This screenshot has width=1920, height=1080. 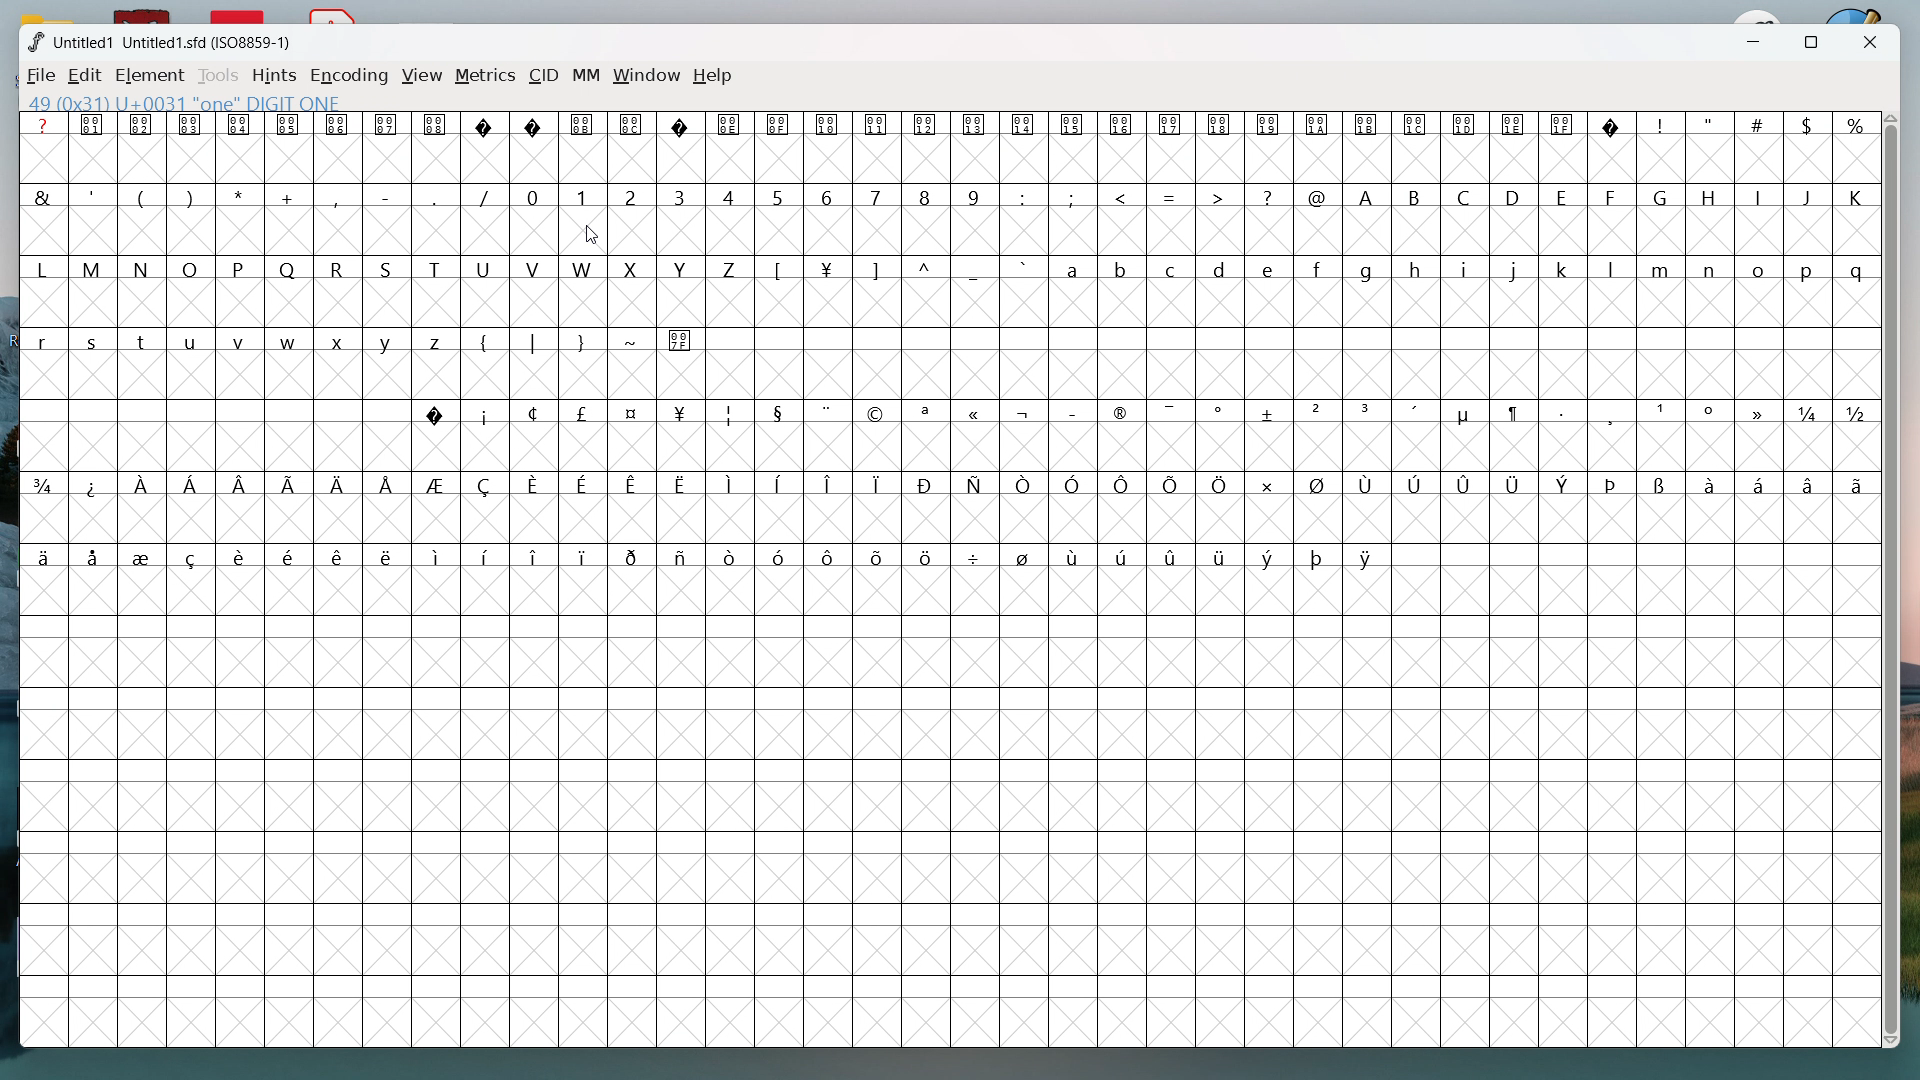 What do you see at coordinates (827, 413) in the screenshot?
I see `symbol` at bounding box center [827, 413].